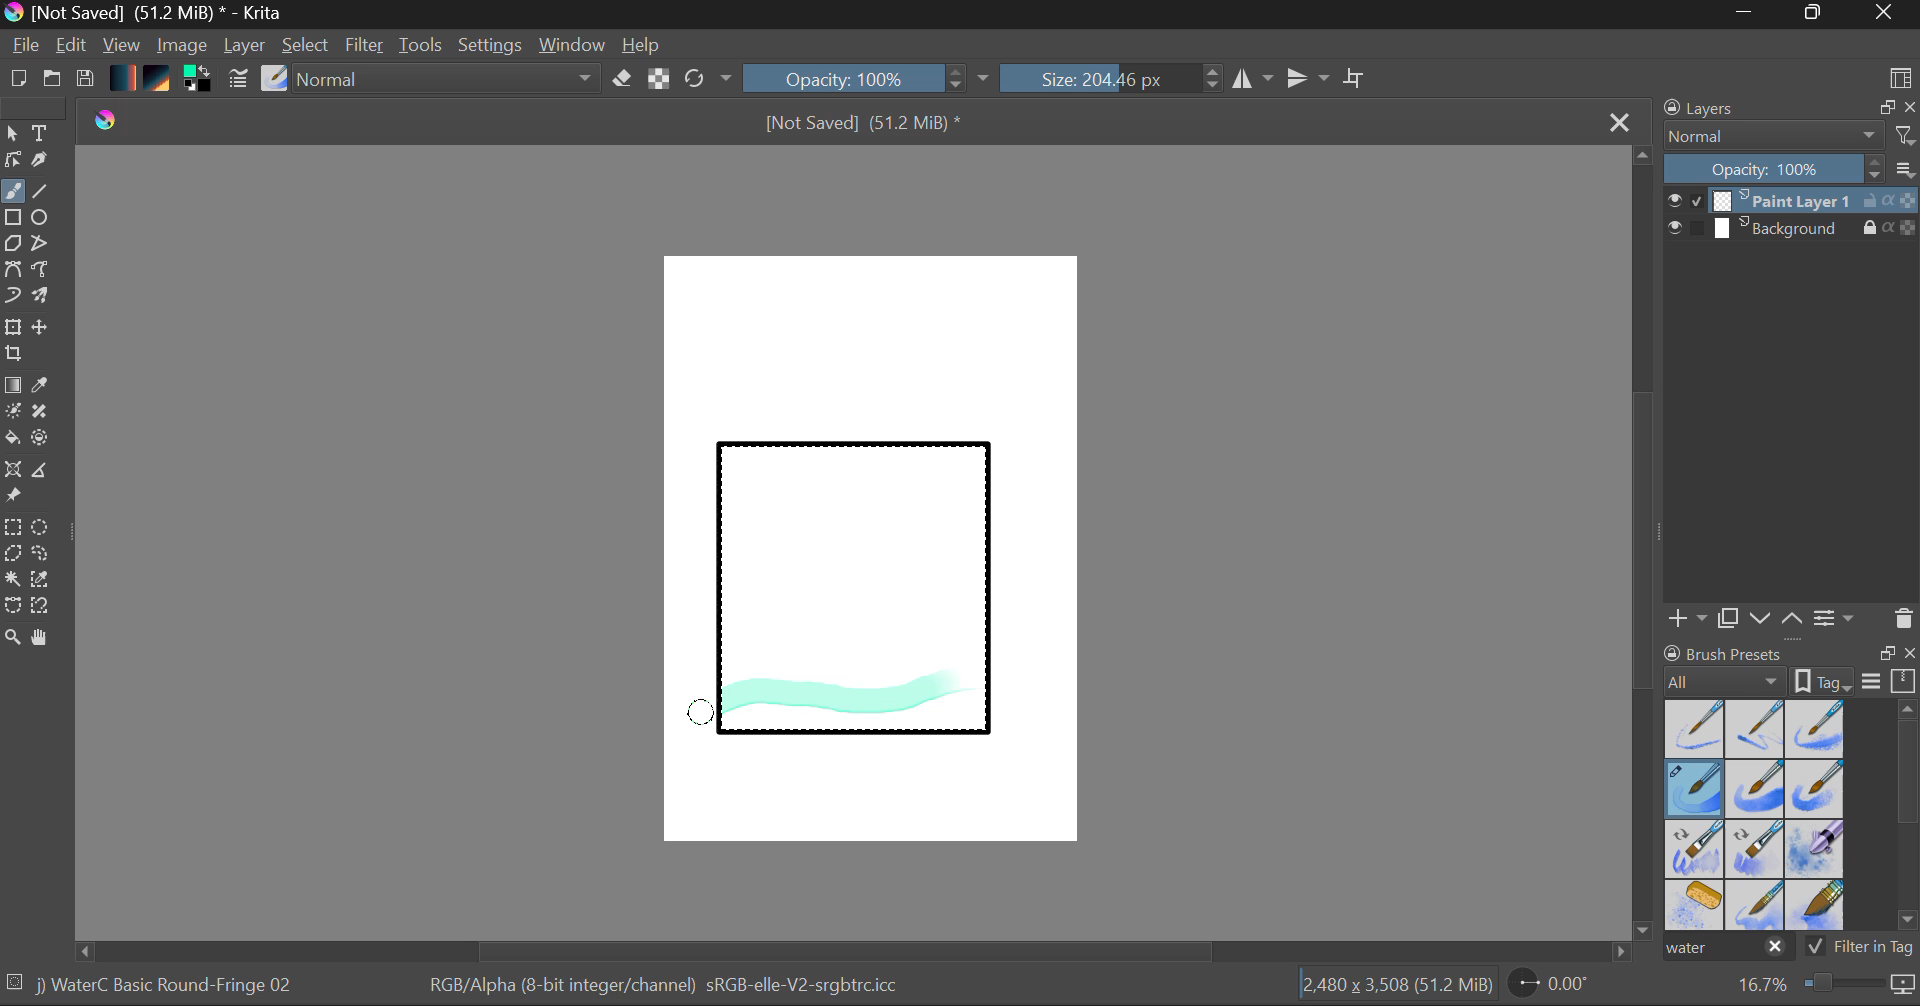 This screenshot has width=1920, height=1006. Describe the element at coordinates (1756, 790) in the screenshot. I see `Water C - Grain` at that location.